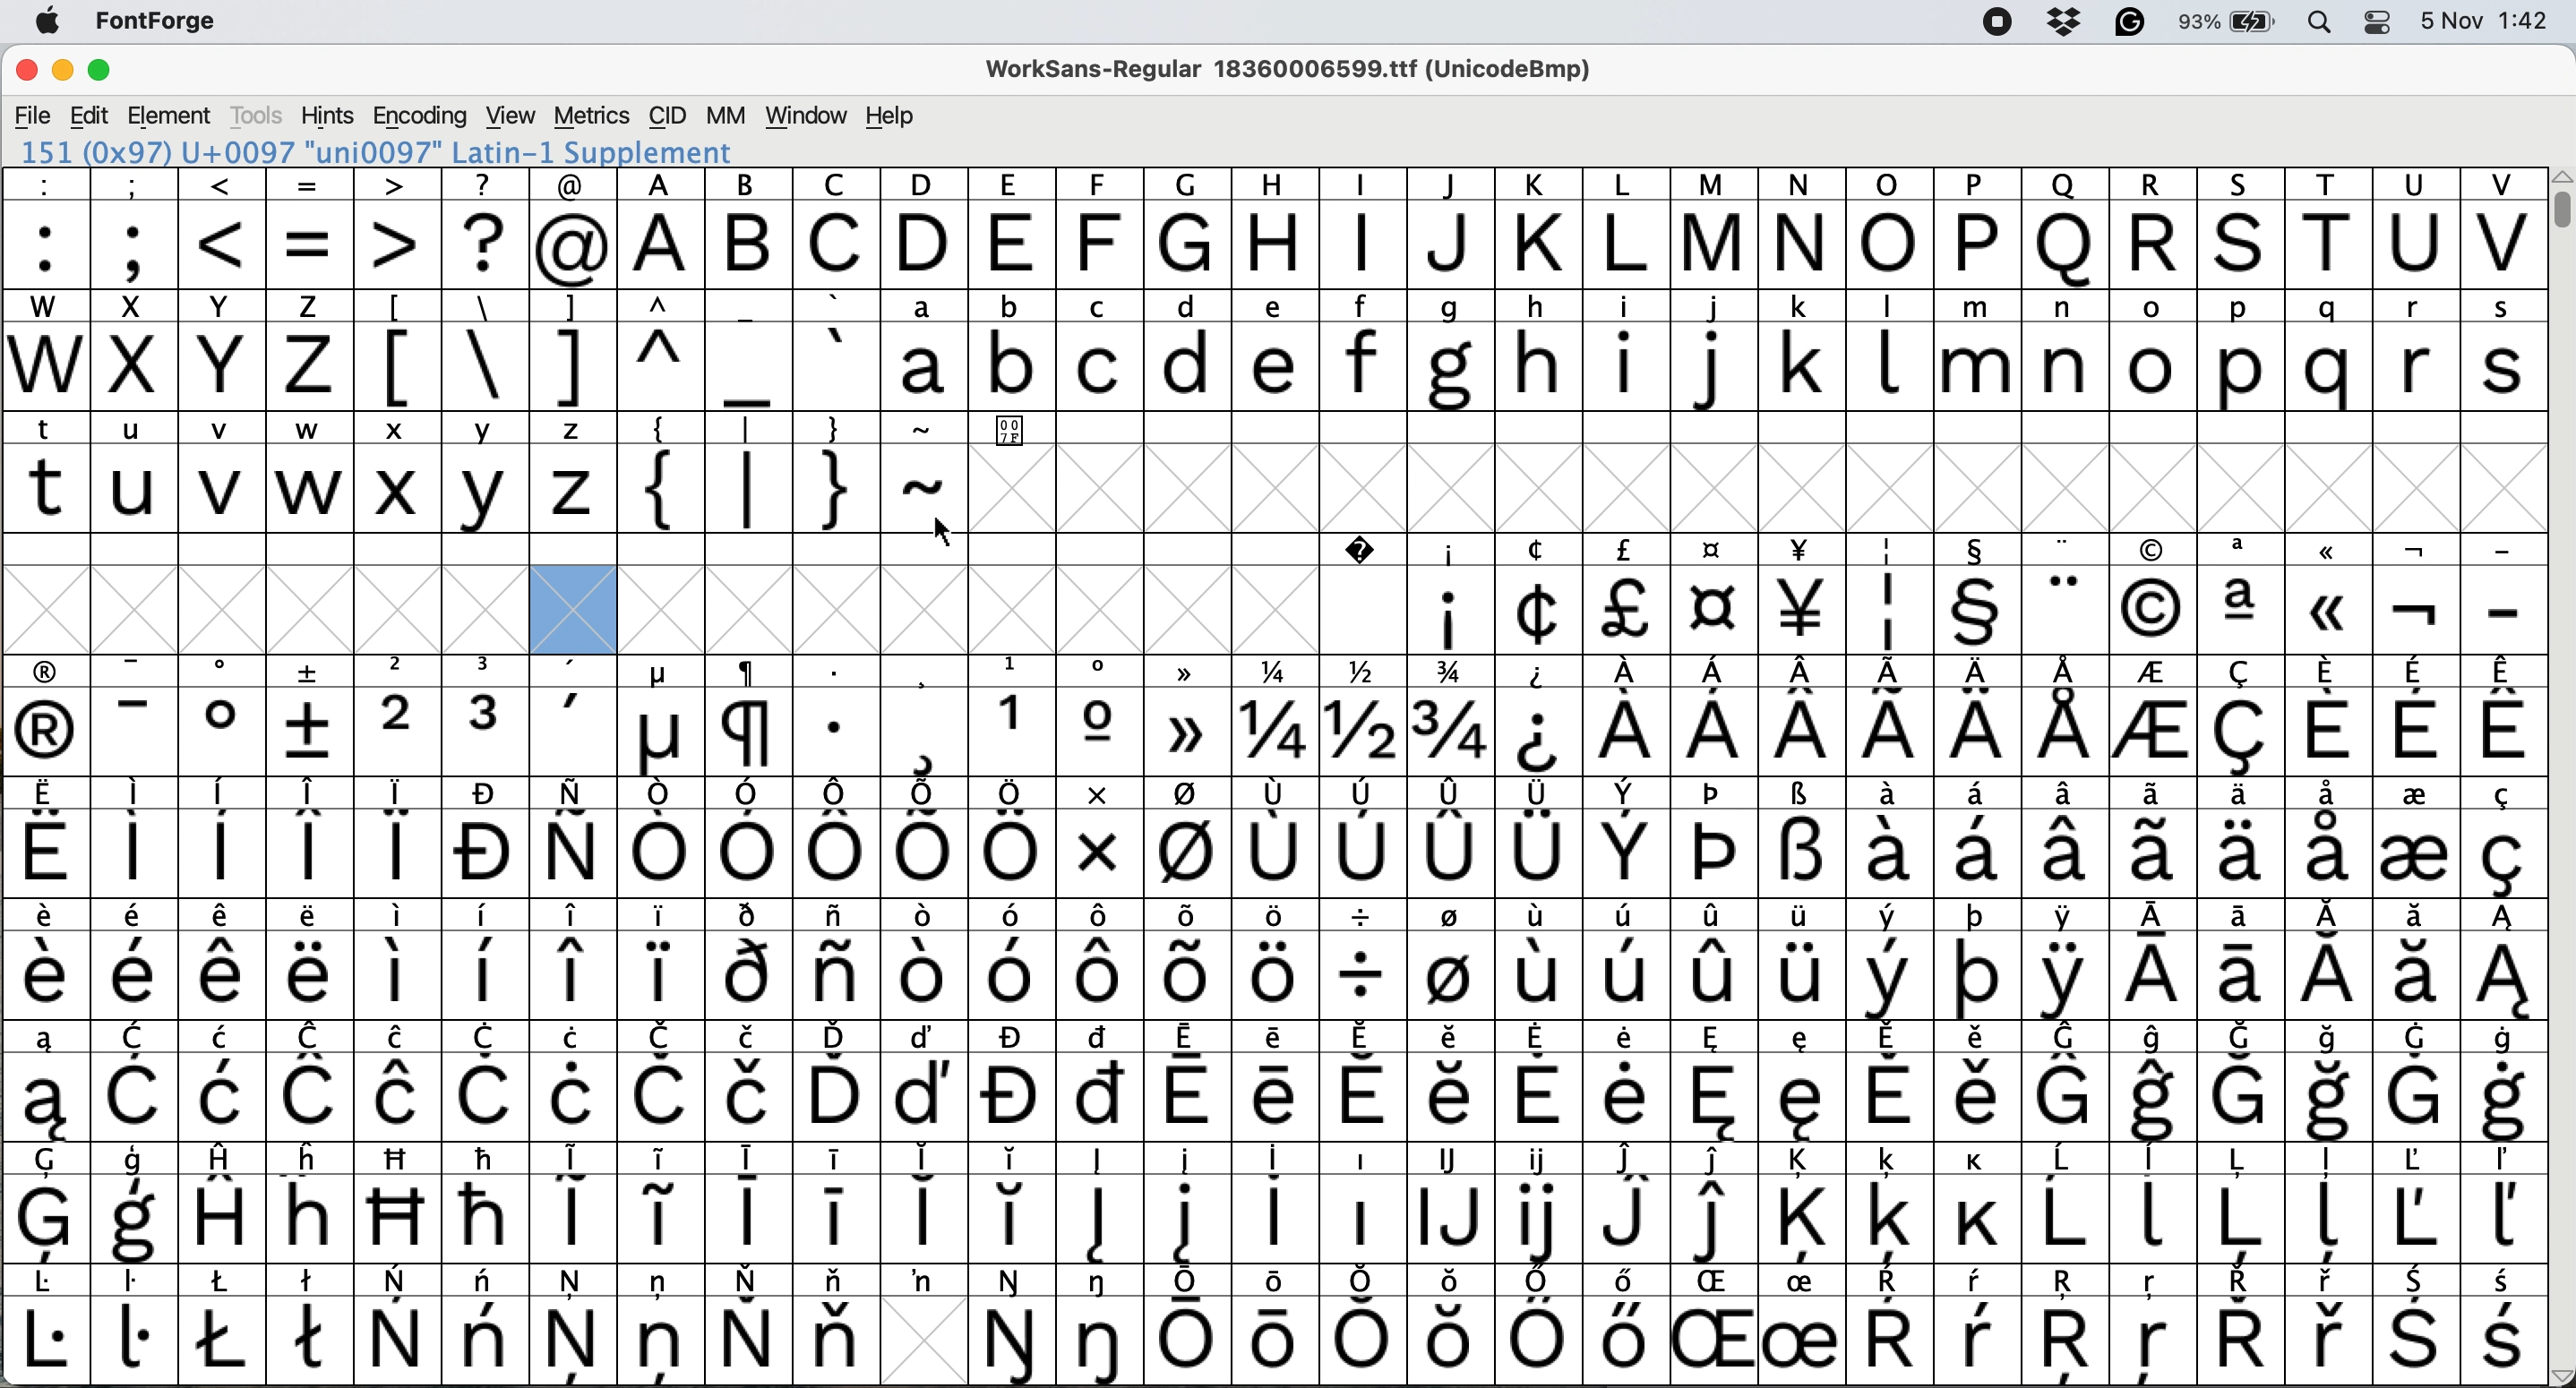 The image size is (2576, 1388). I want to click on @, so click(574, 229).